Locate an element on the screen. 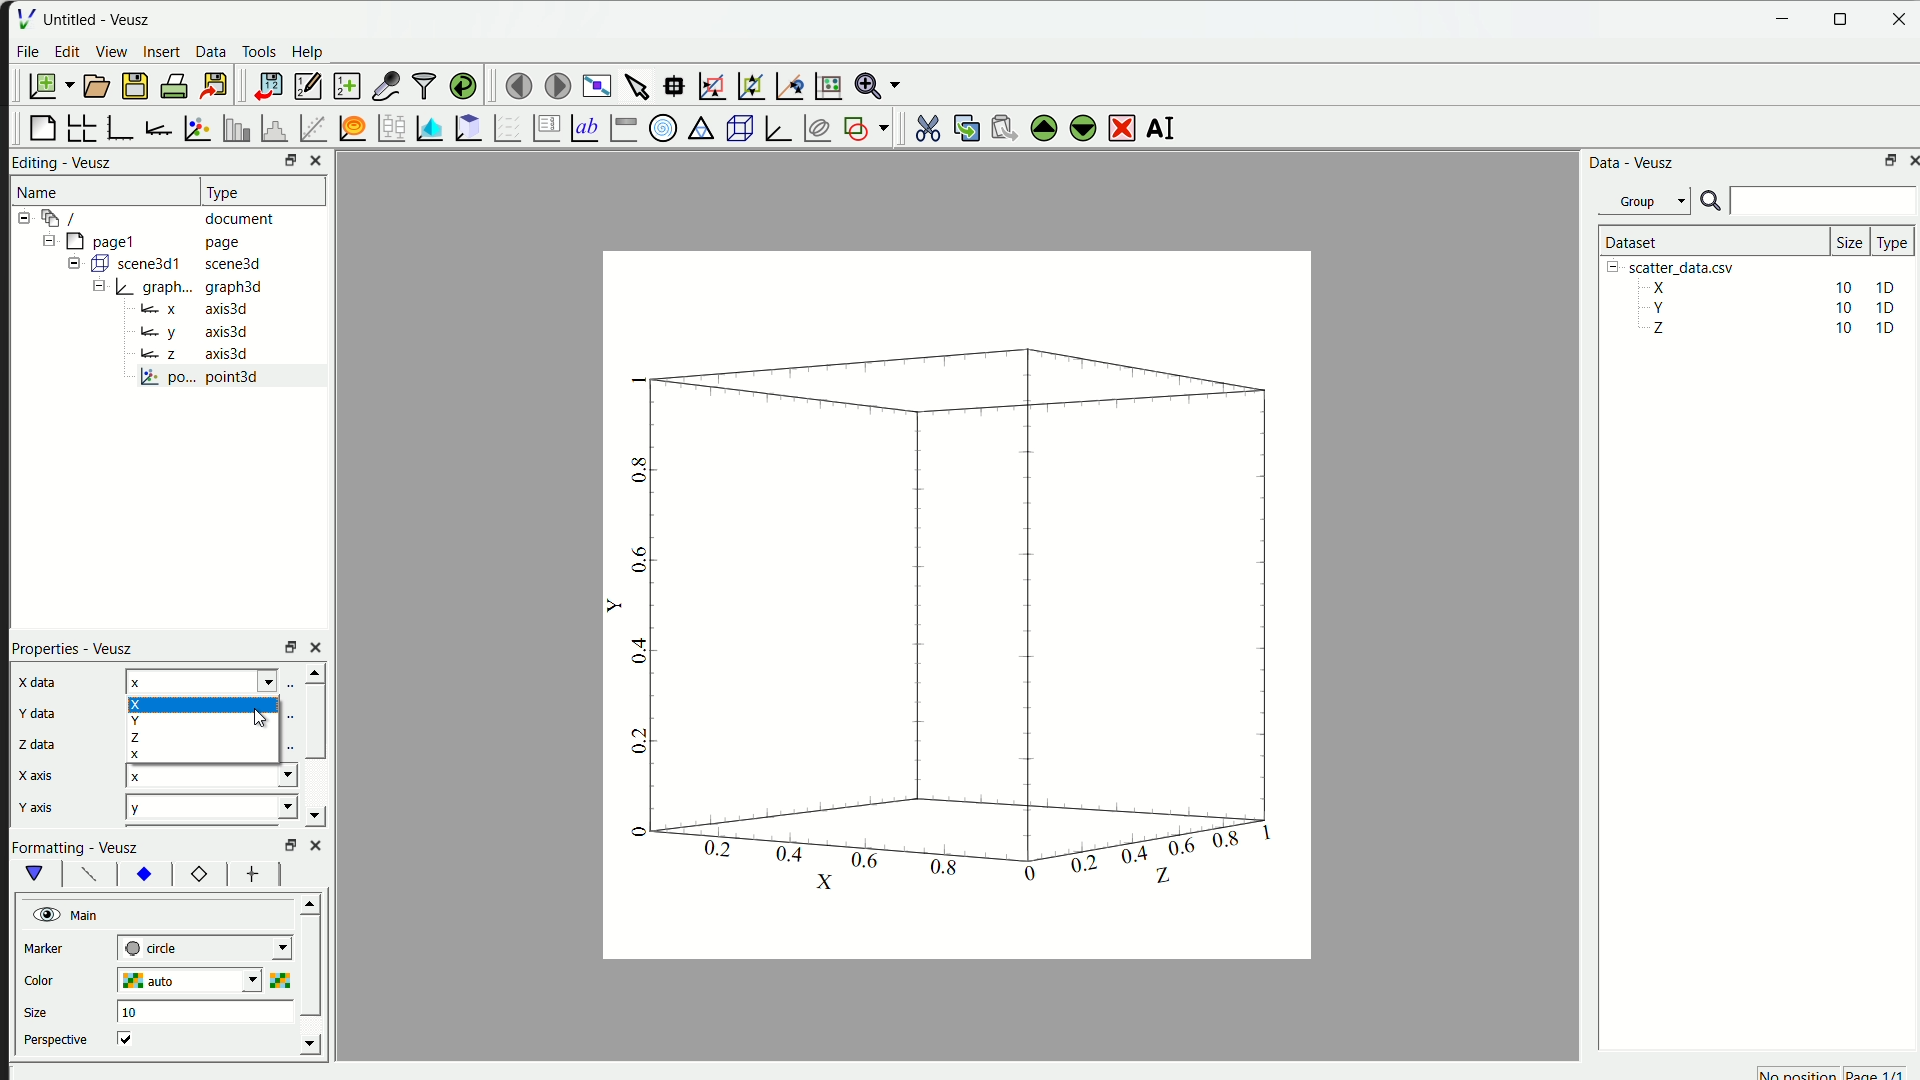 The image size is (1920, 1080). color is located at coordinates (61, 979).